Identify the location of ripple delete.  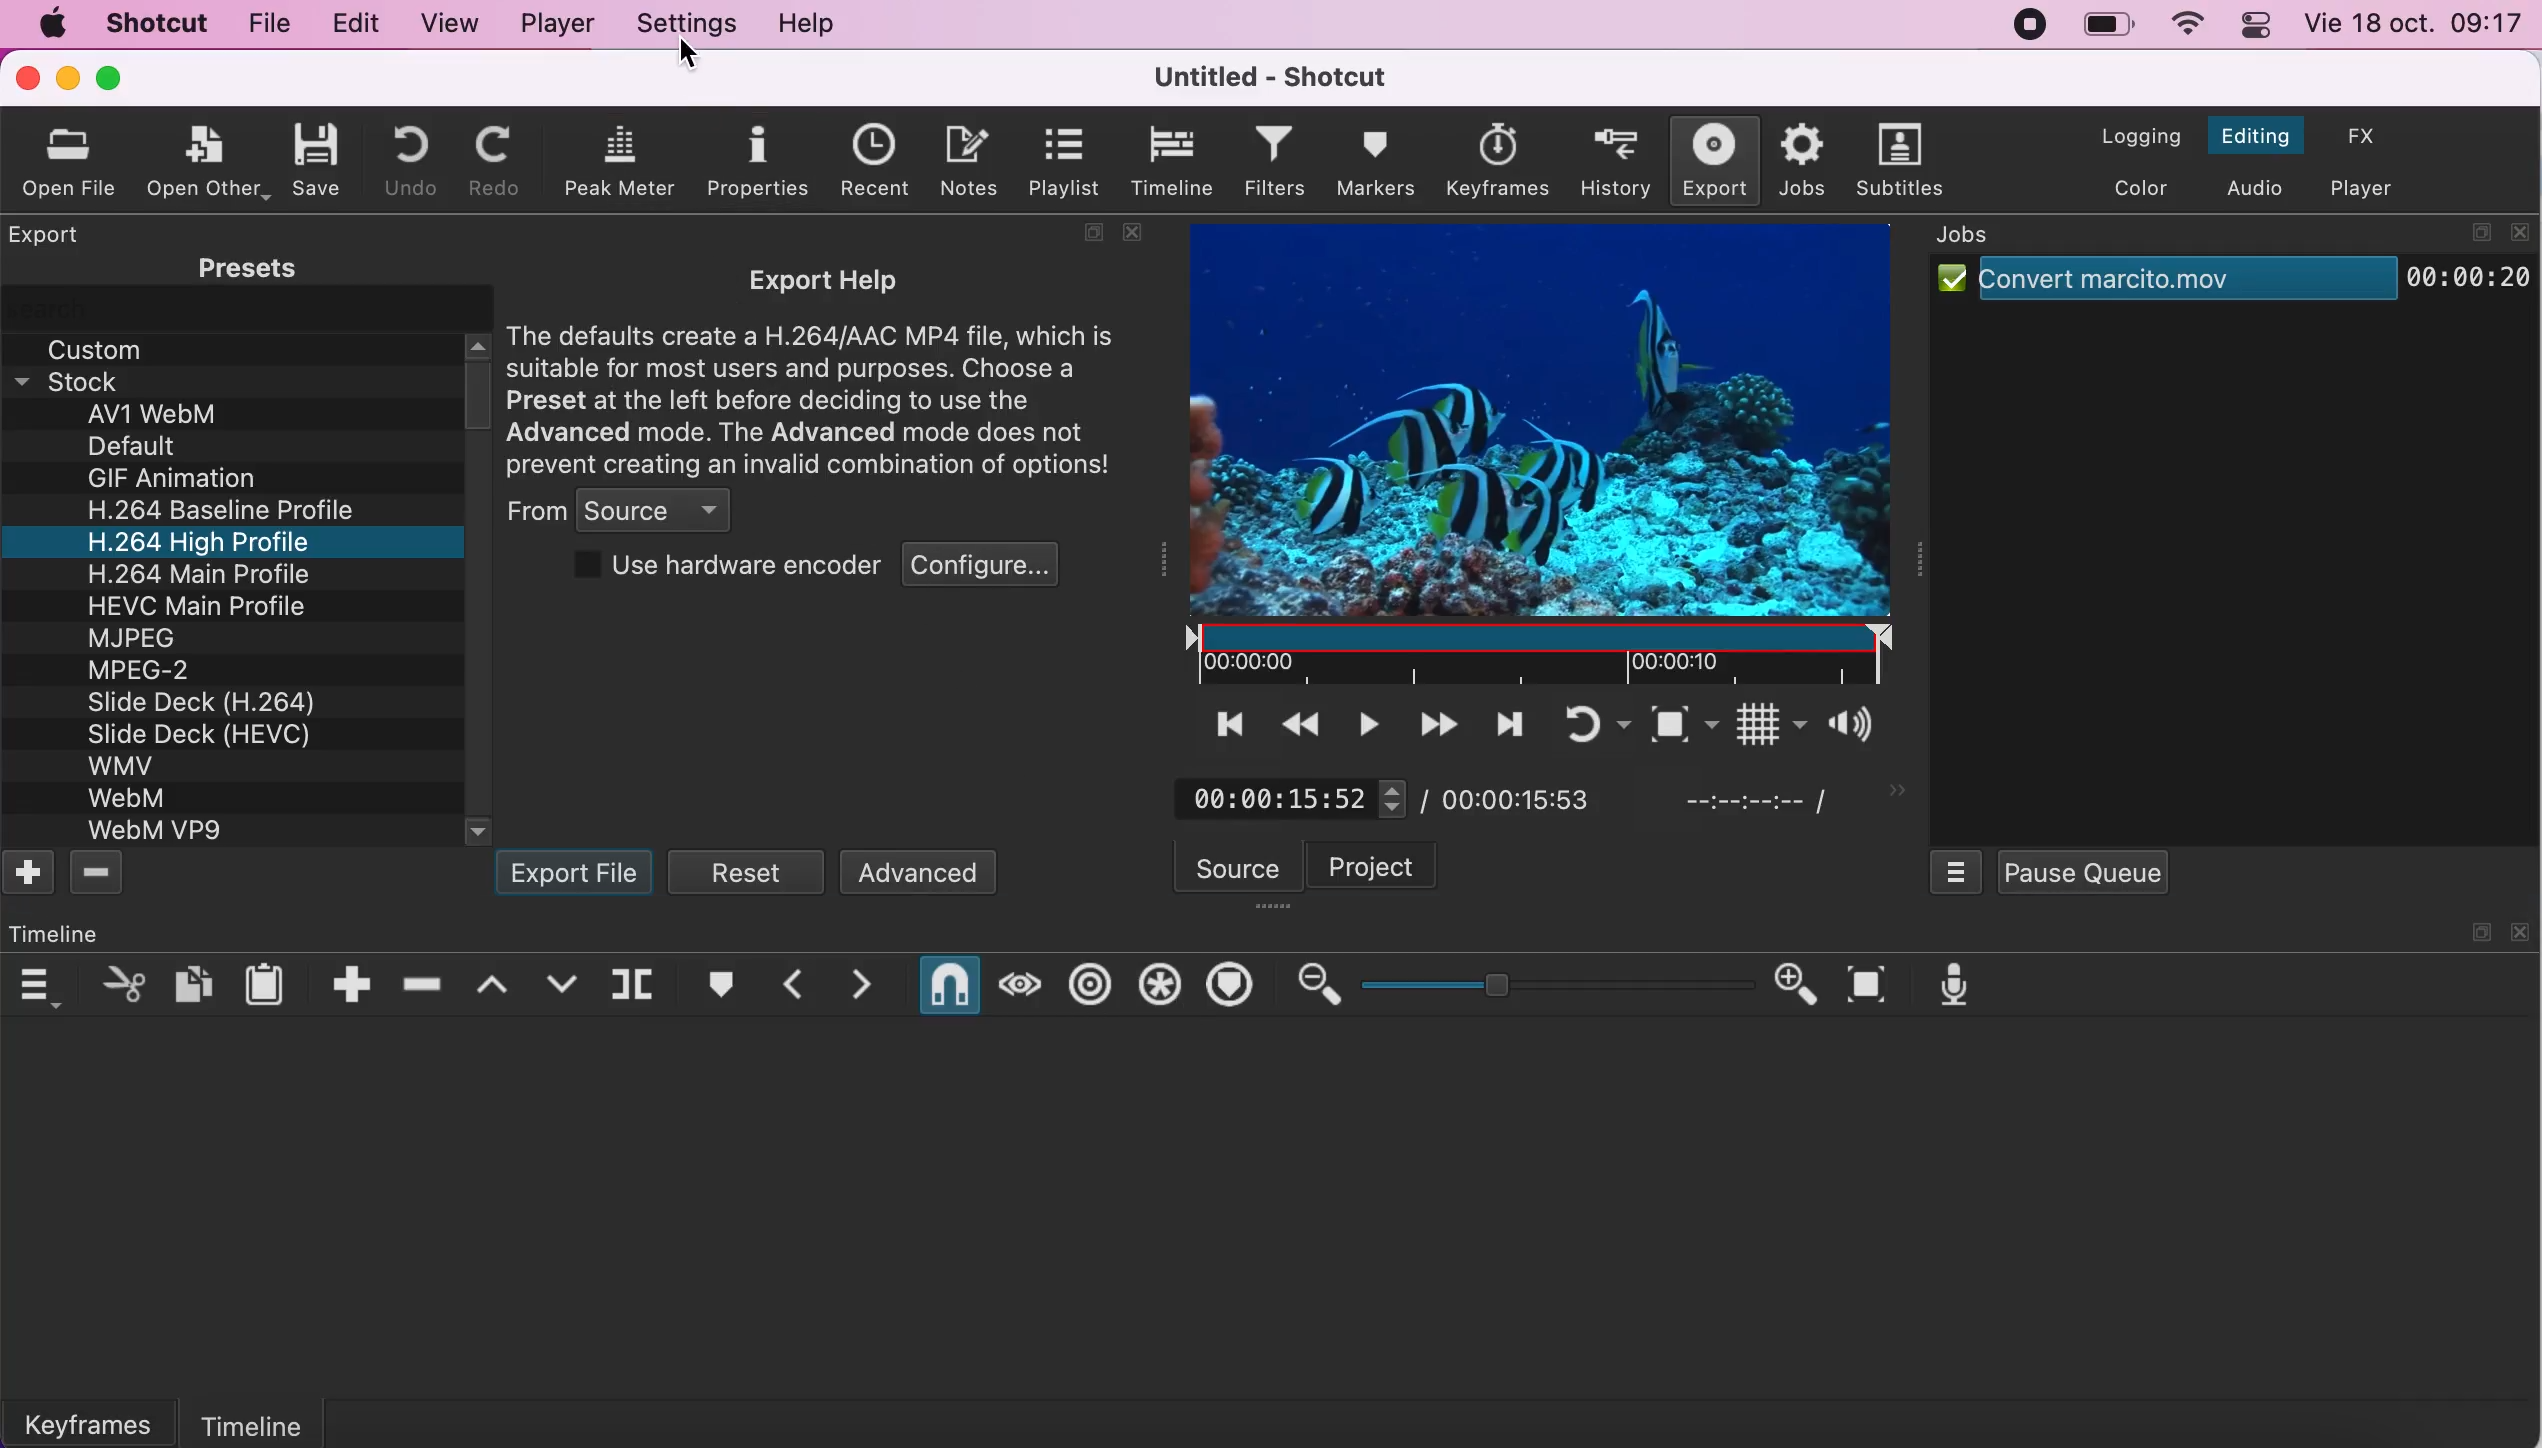
(426, 983).